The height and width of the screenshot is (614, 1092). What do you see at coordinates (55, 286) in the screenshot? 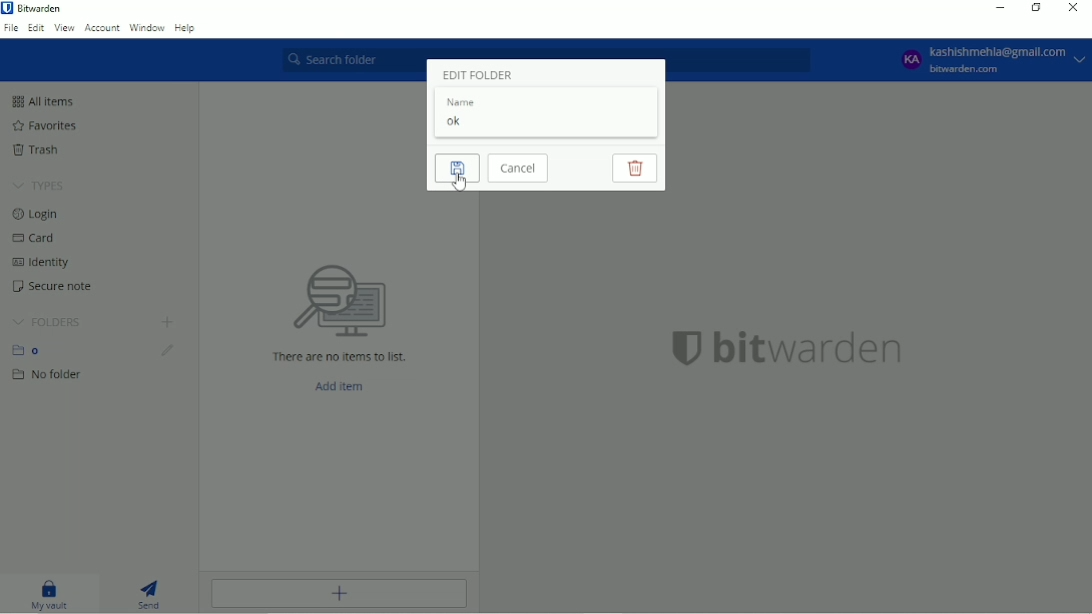
I see `Secure note` at bounding box center [55, 286].